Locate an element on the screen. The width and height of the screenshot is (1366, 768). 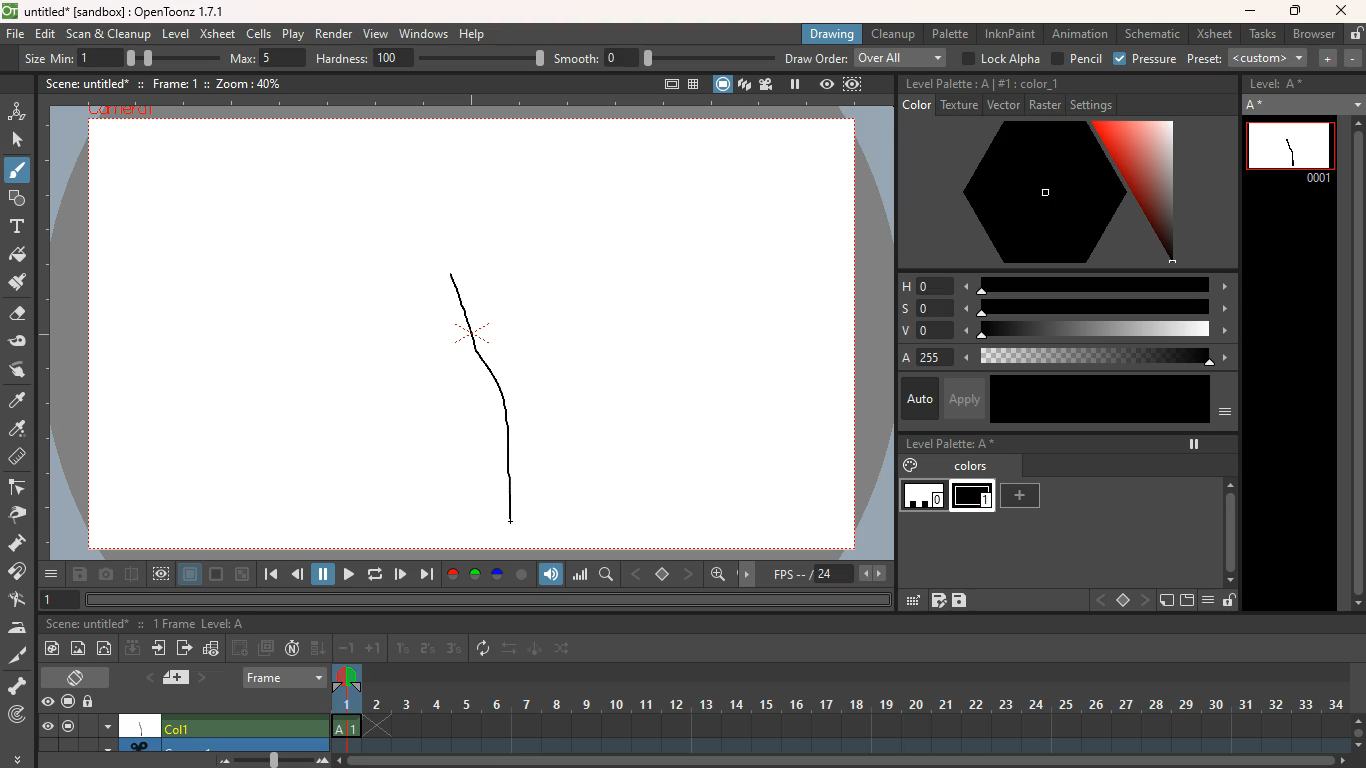
paint is located at coordinates (18, 401).